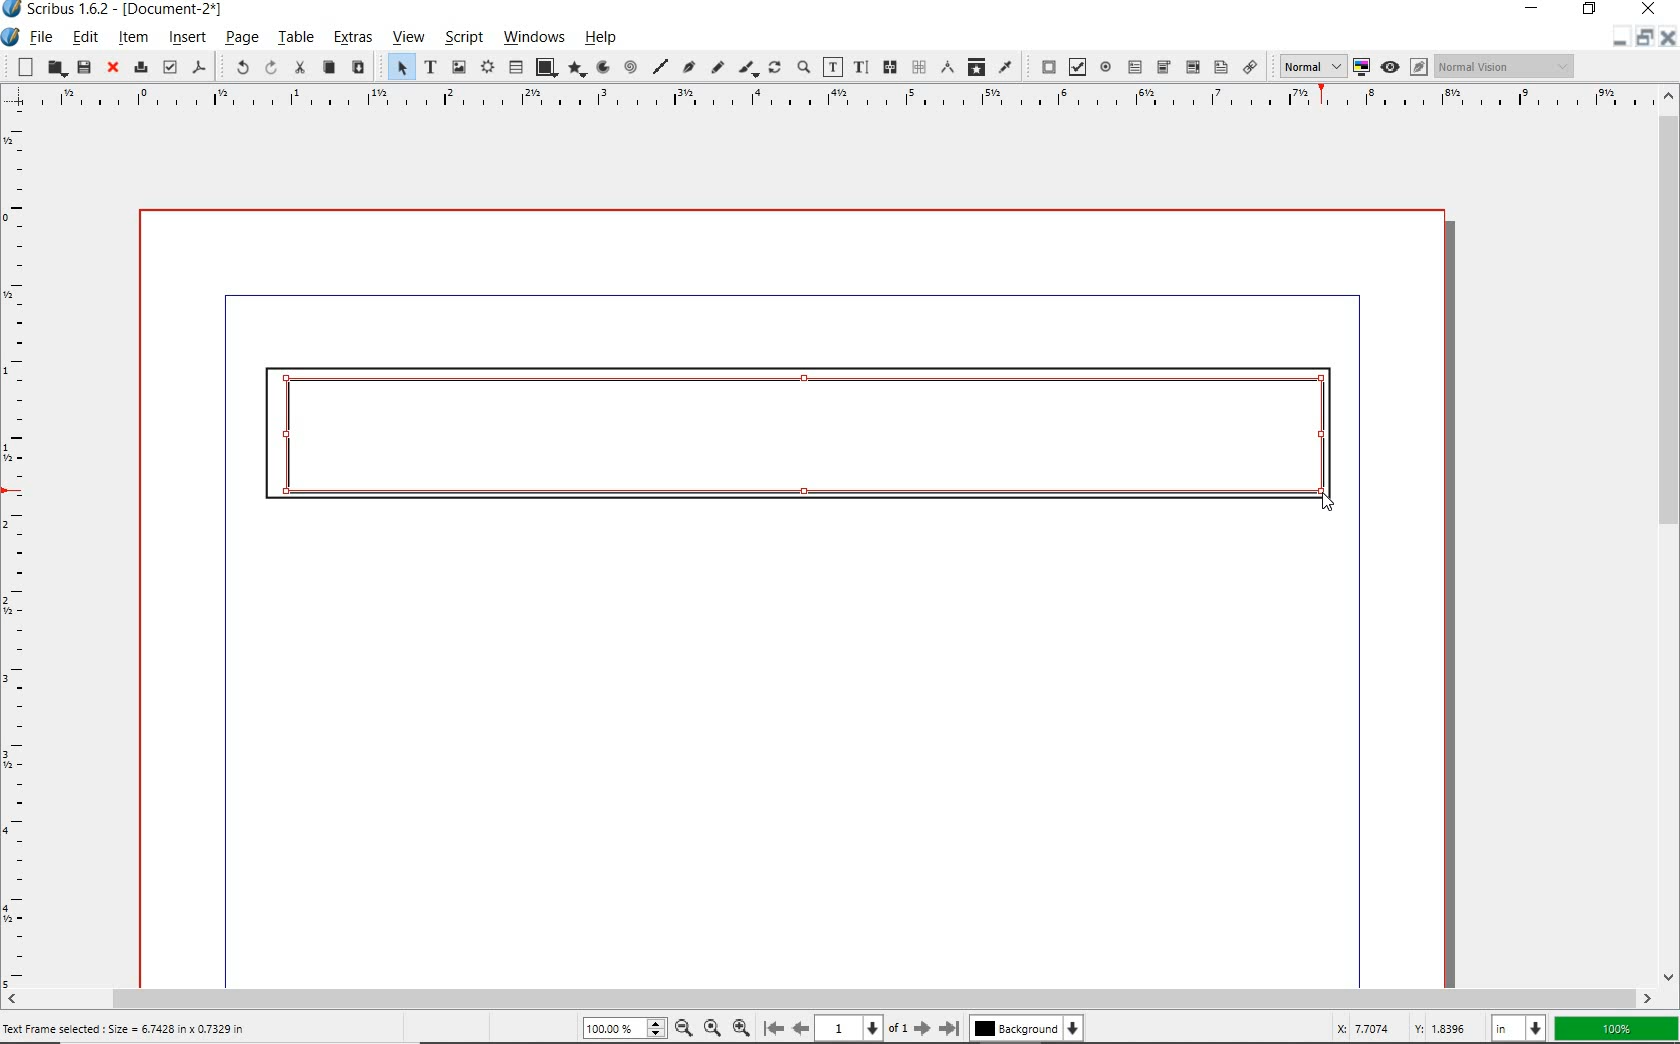  What do you see at coordinates (796, 436) in the screenshot?
I see `drawn text frame` at bounding box center [796, 436].